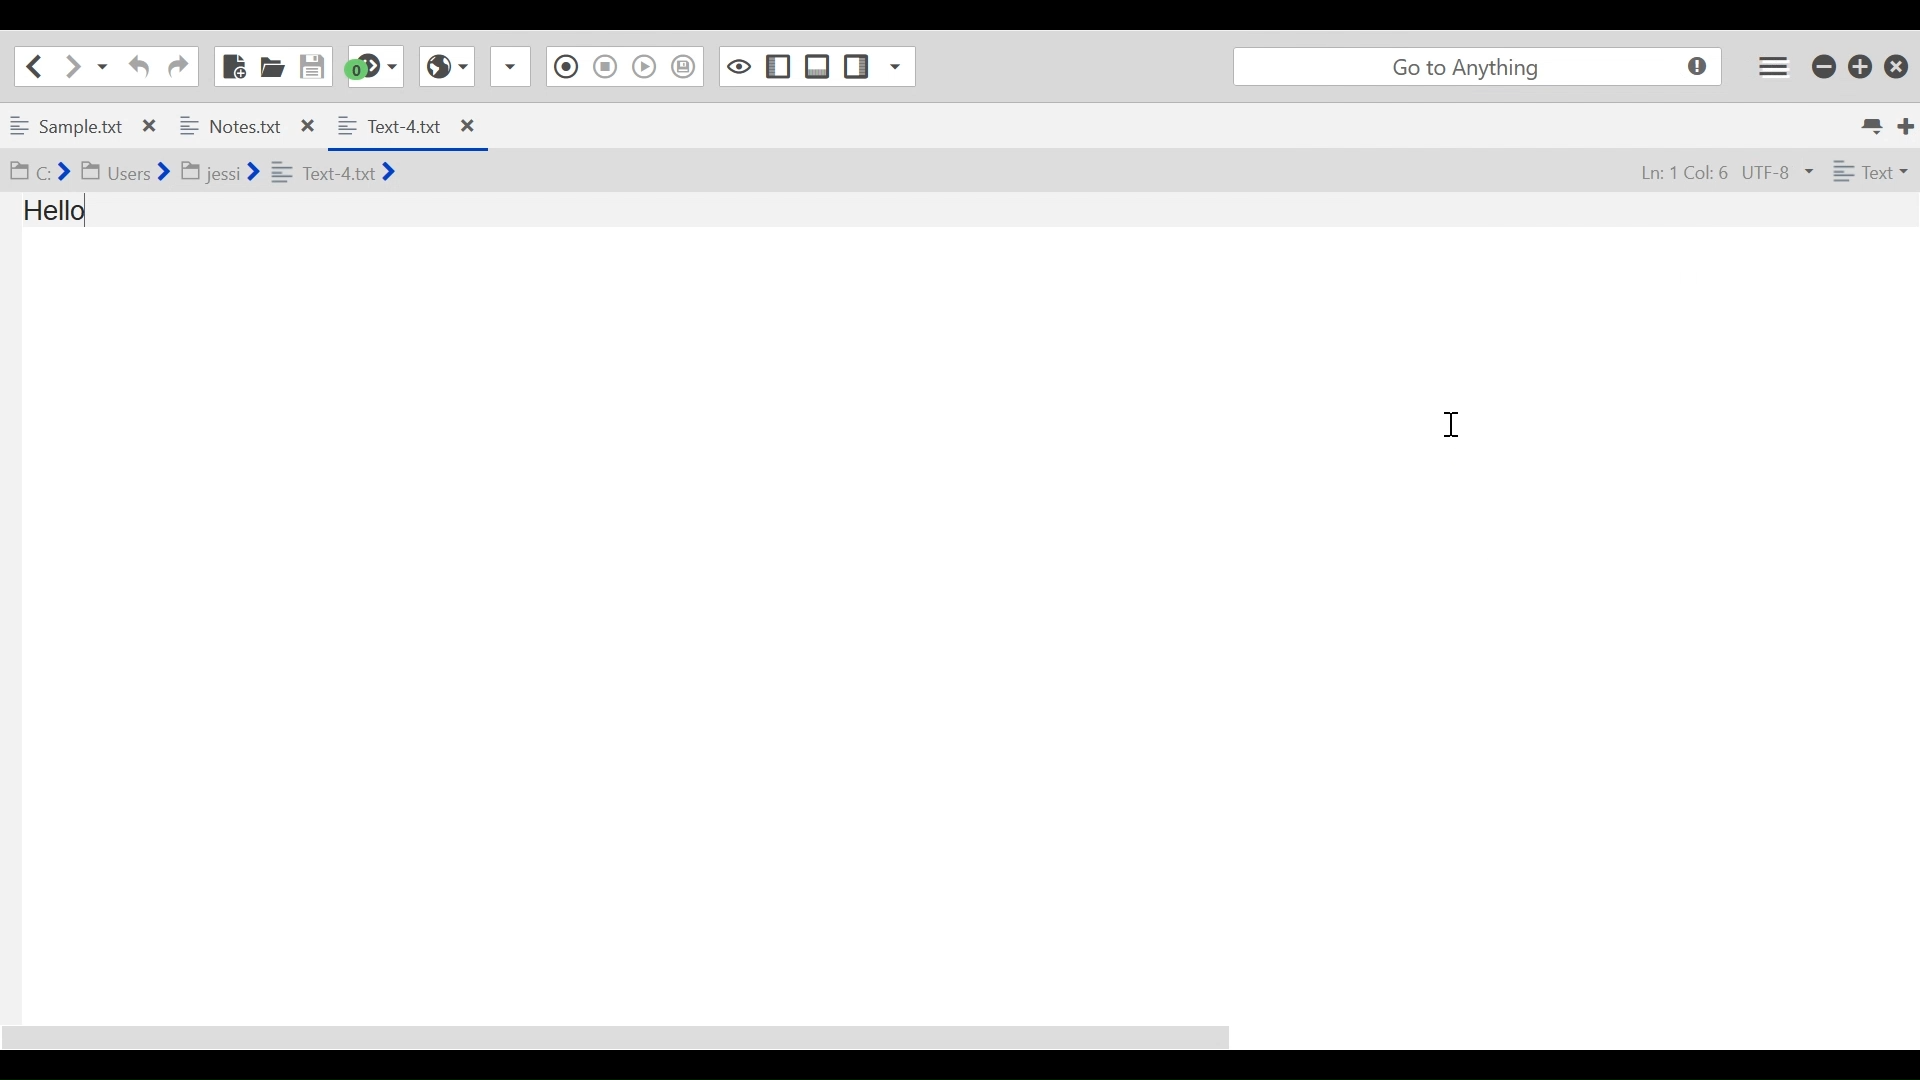 This screenshot has width=1920, height=1080. I want to click on Undo last Action, so click(137, 66).